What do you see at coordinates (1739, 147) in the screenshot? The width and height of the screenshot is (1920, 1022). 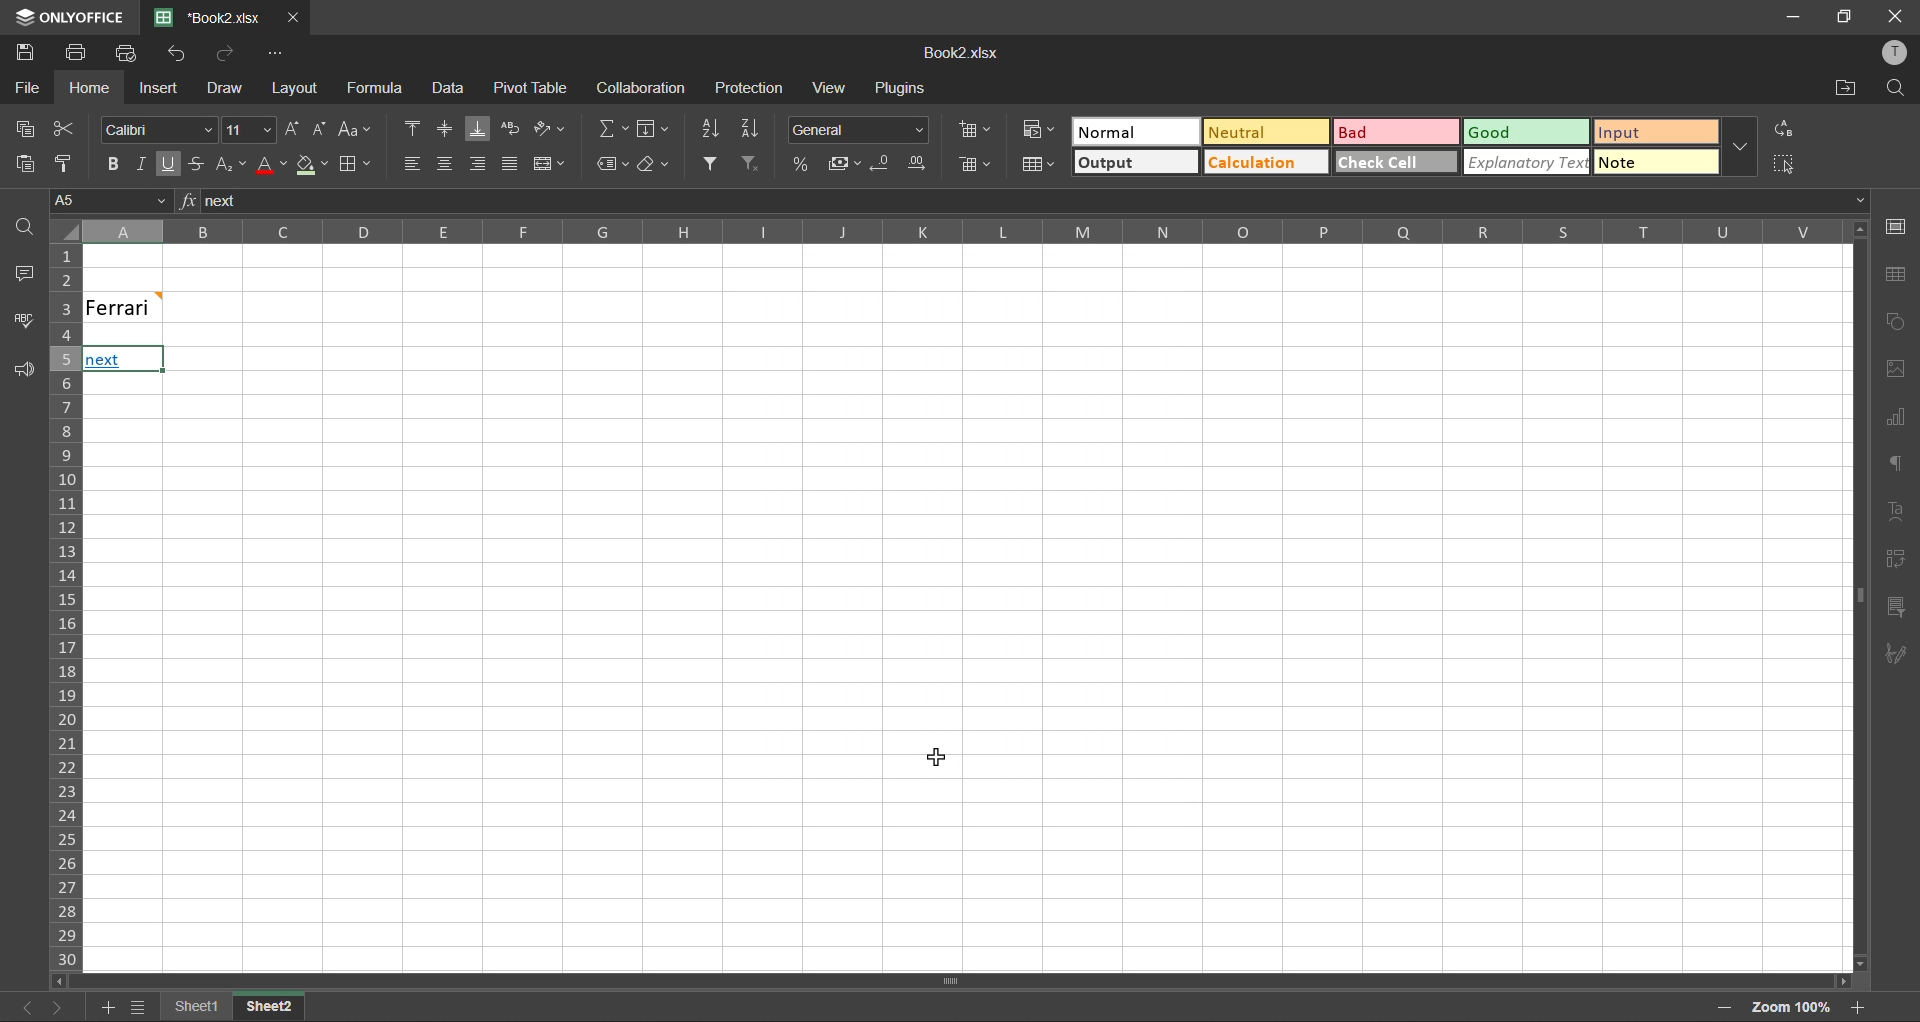 I see `more options` at bounding box center [1739, 147].